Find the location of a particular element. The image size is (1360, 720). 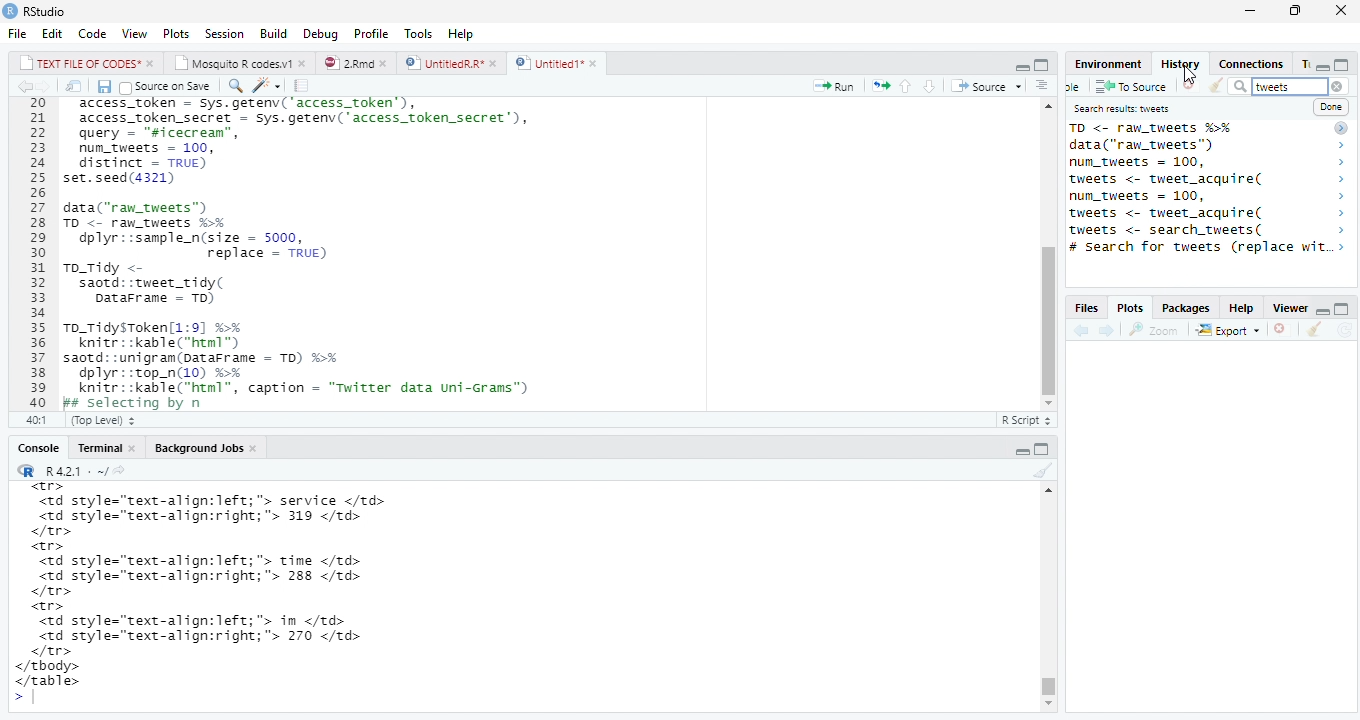

File is located at coordinates (17, 31).